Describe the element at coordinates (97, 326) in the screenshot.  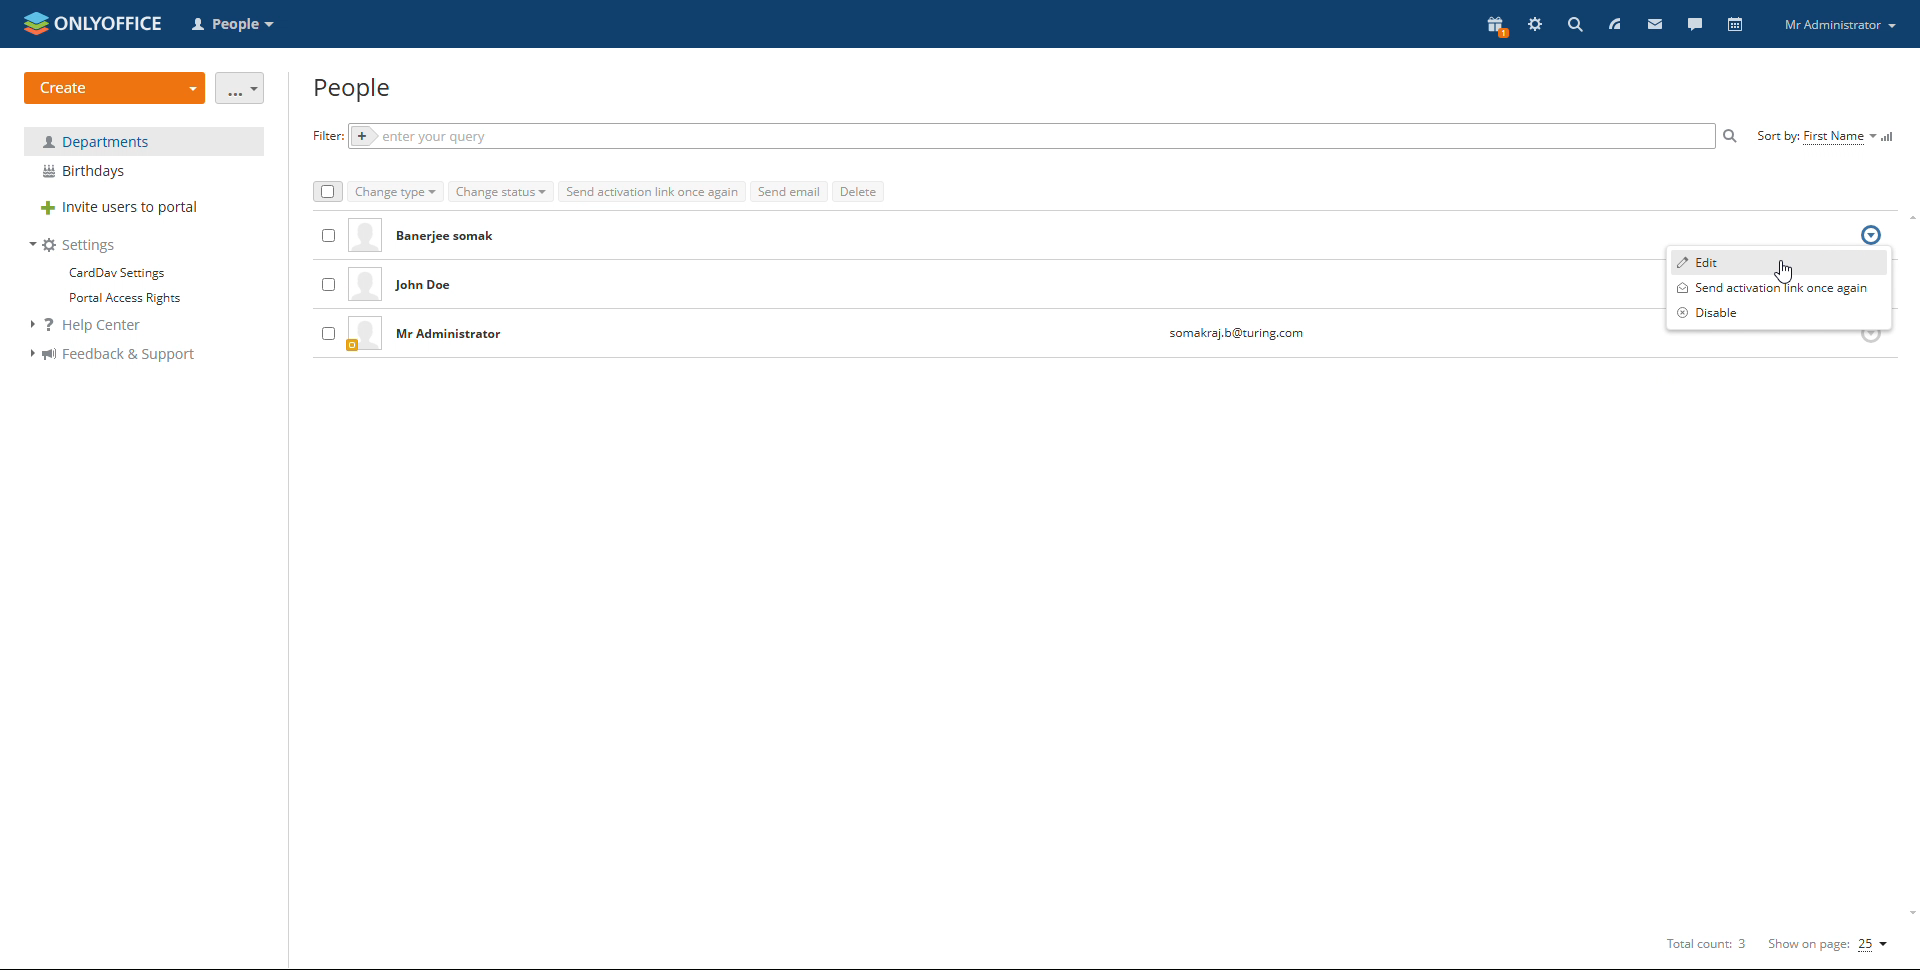
I see `help center` at that location.